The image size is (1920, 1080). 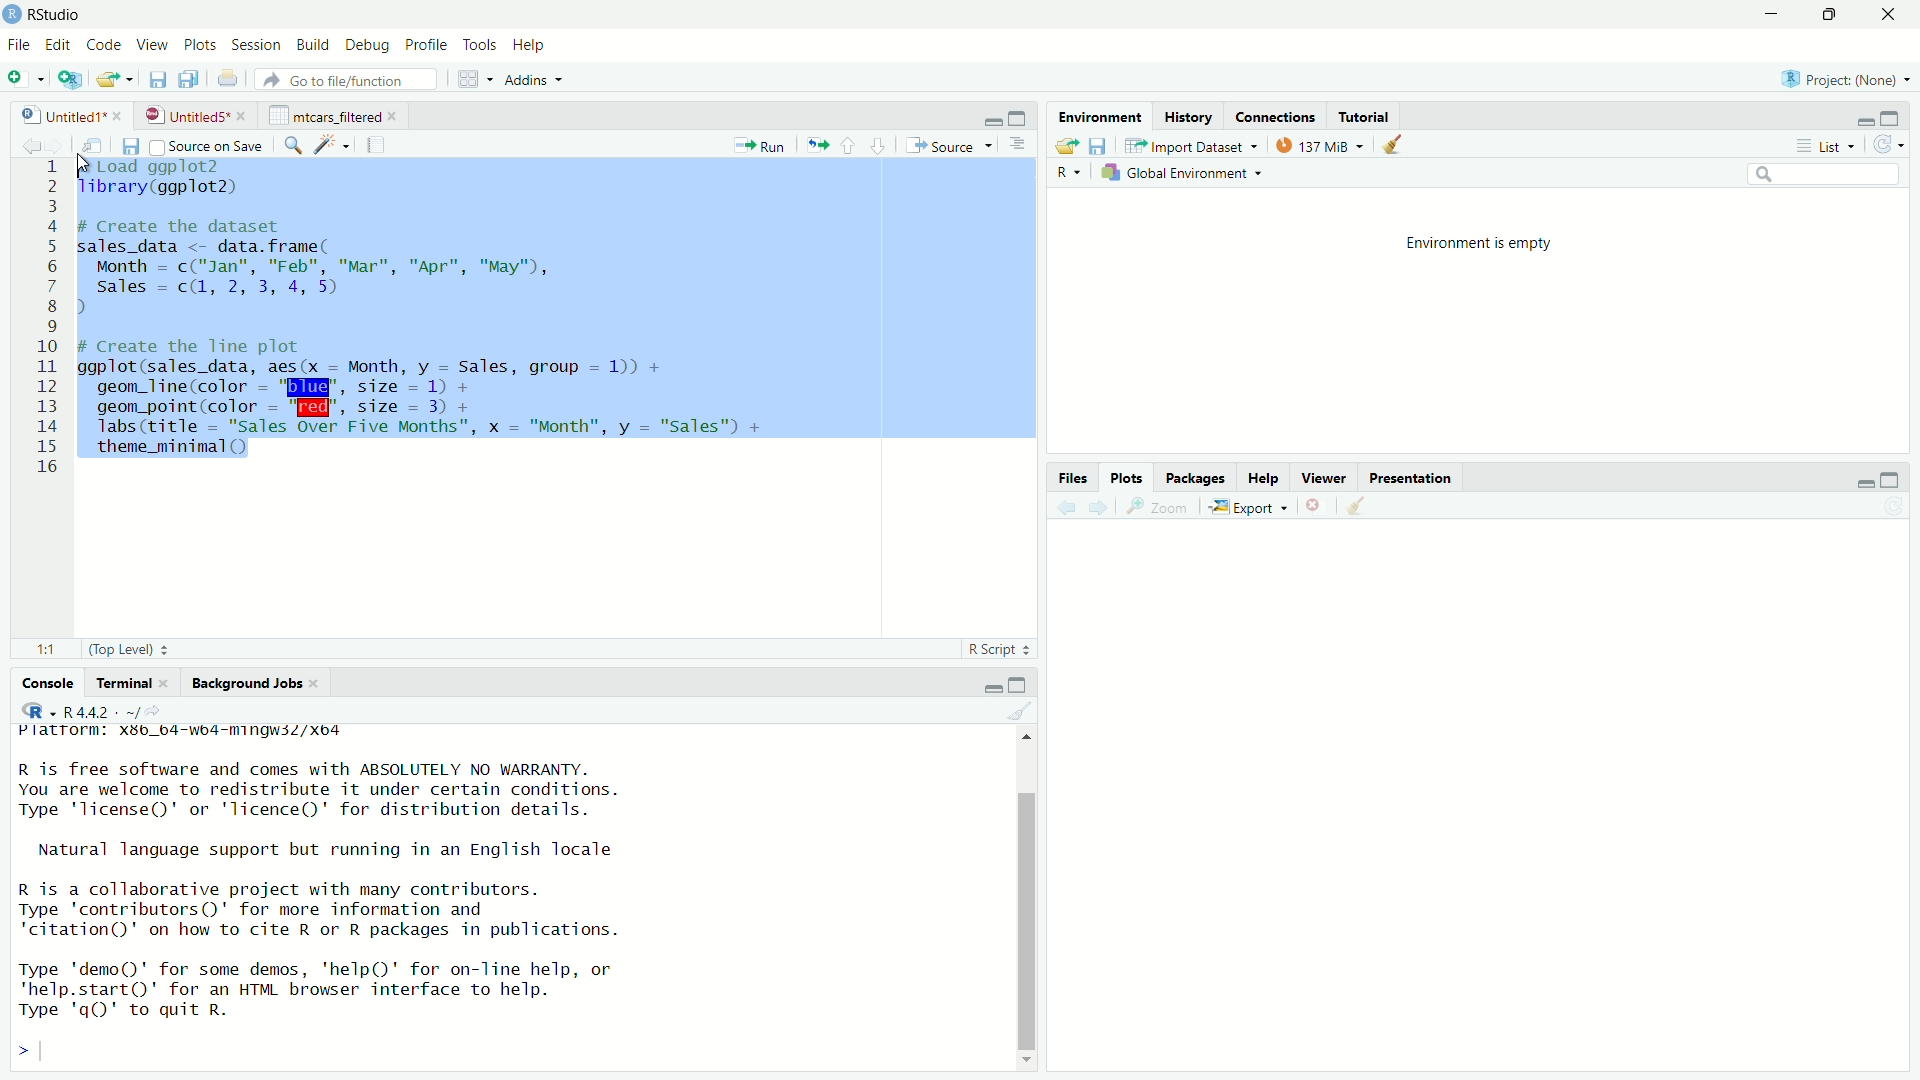 What do you see at coordinates (1838, 79) in the screenshot?
I see `project(None)` at bounding box center [1838, 79].